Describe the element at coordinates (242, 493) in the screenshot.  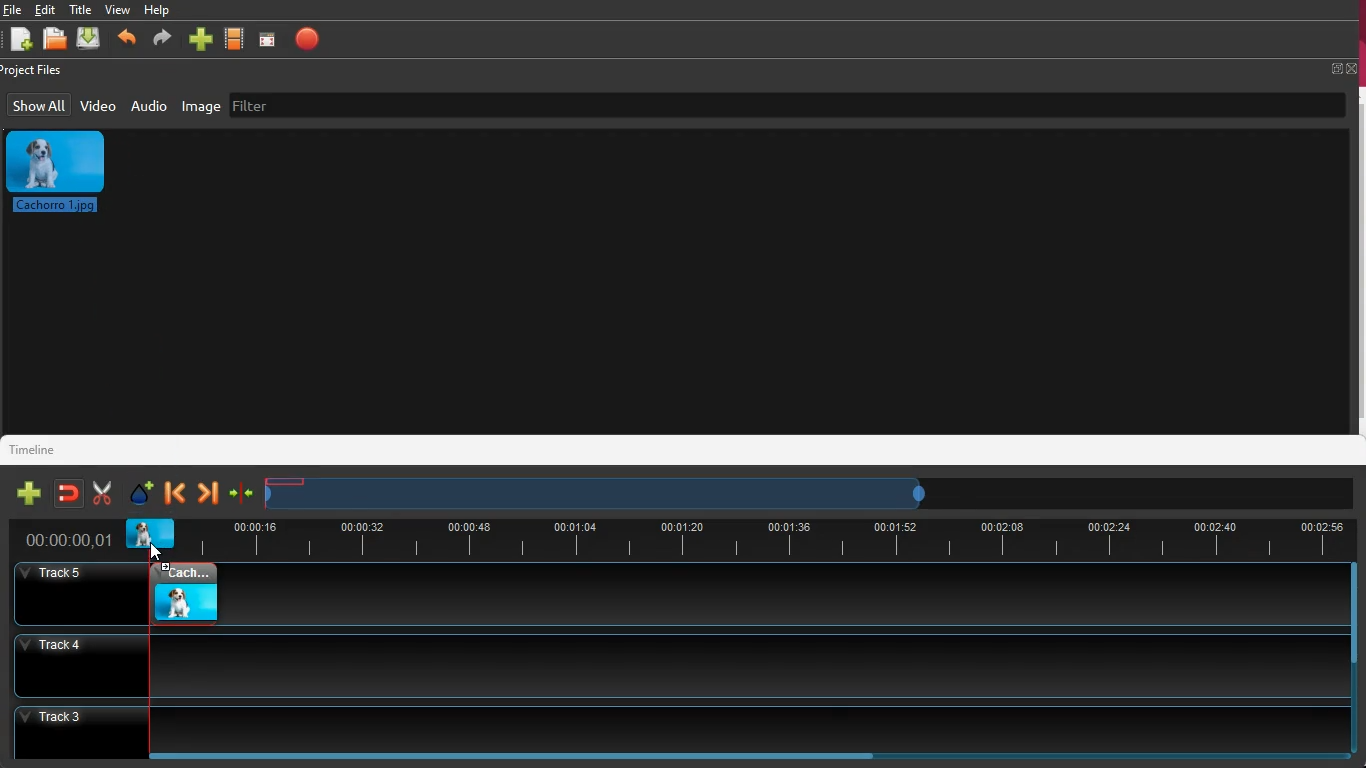
I see `join` at that location.